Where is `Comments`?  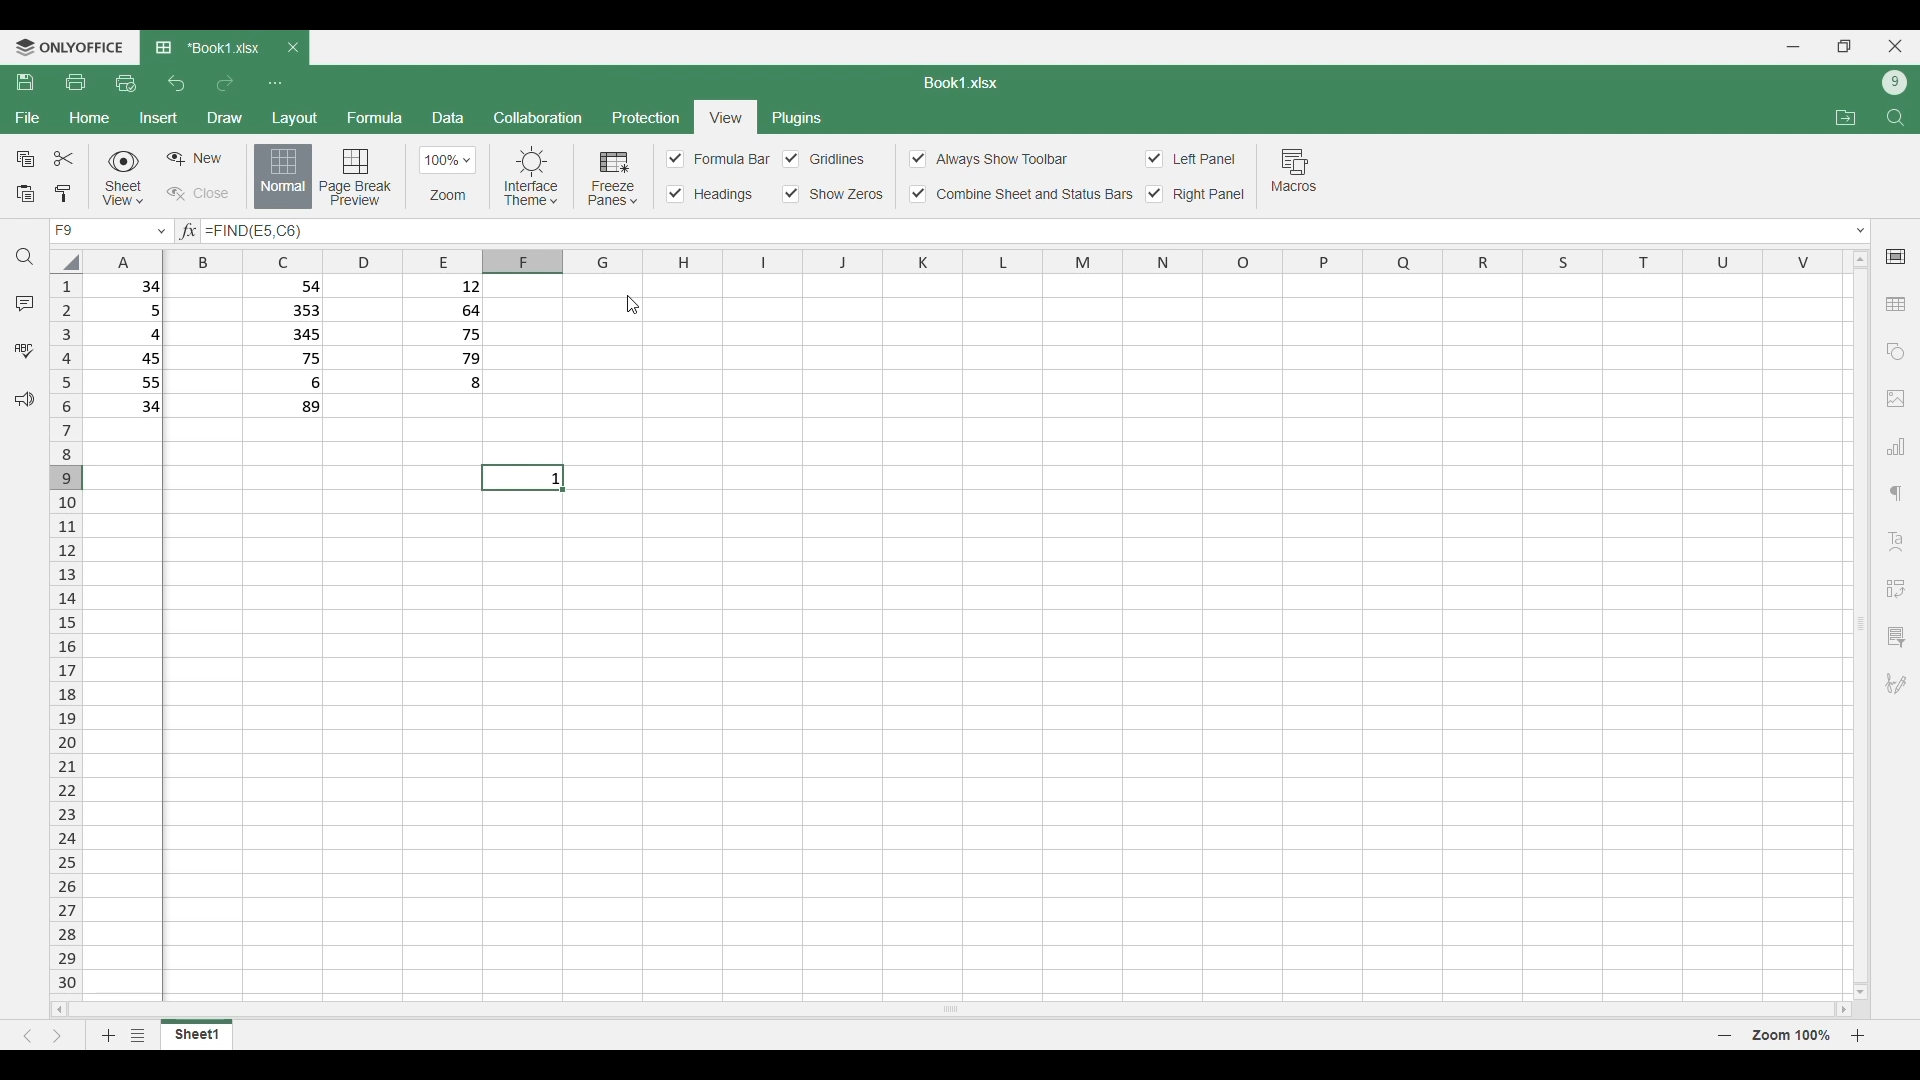 Comments is located at coordinates (24, 303).